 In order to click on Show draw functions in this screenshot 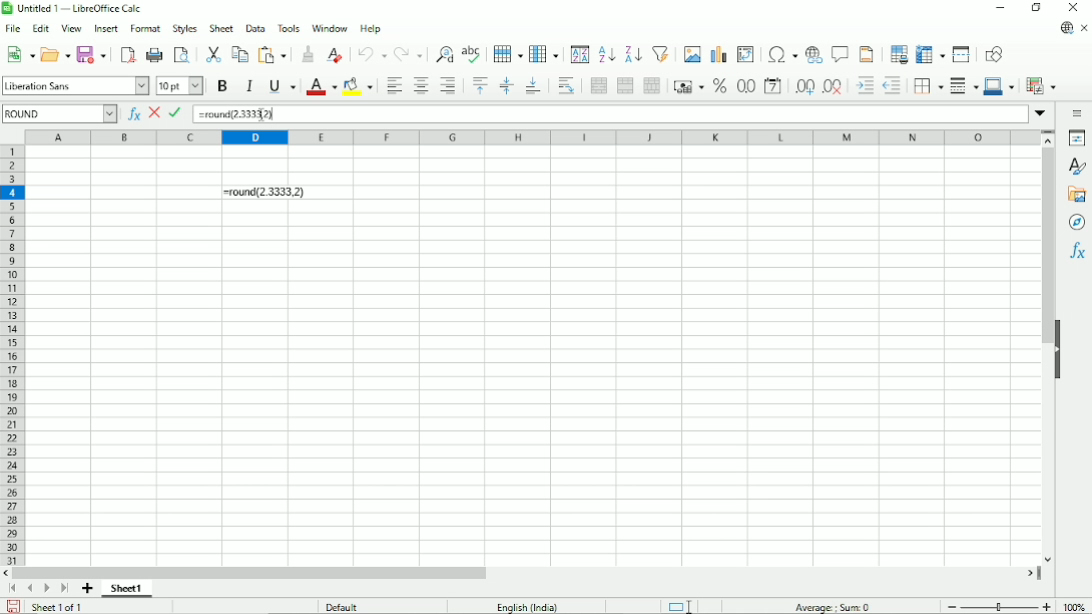, I will do `click(995, 53)`.